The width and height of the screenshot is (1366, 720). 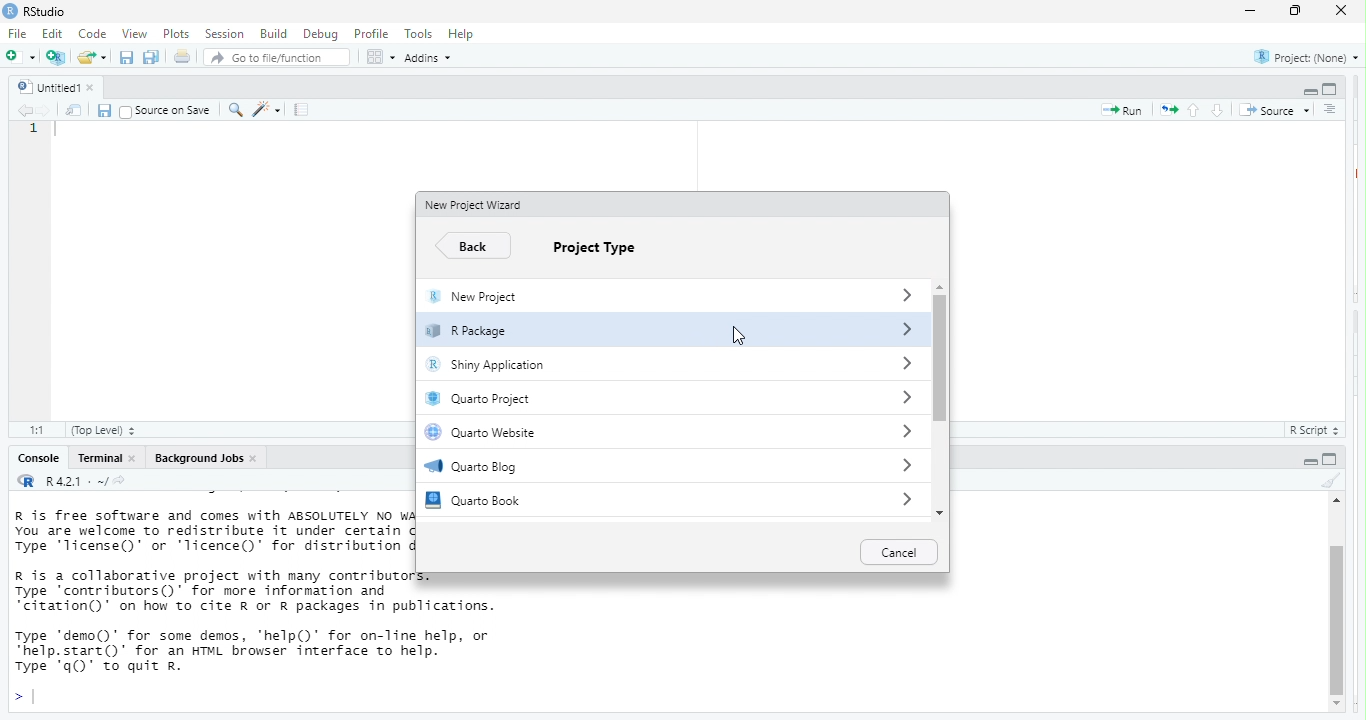 What do you see at coordinates (34, 429) in the screenshot?
I see `1:1` at bounding box center [34, 429].